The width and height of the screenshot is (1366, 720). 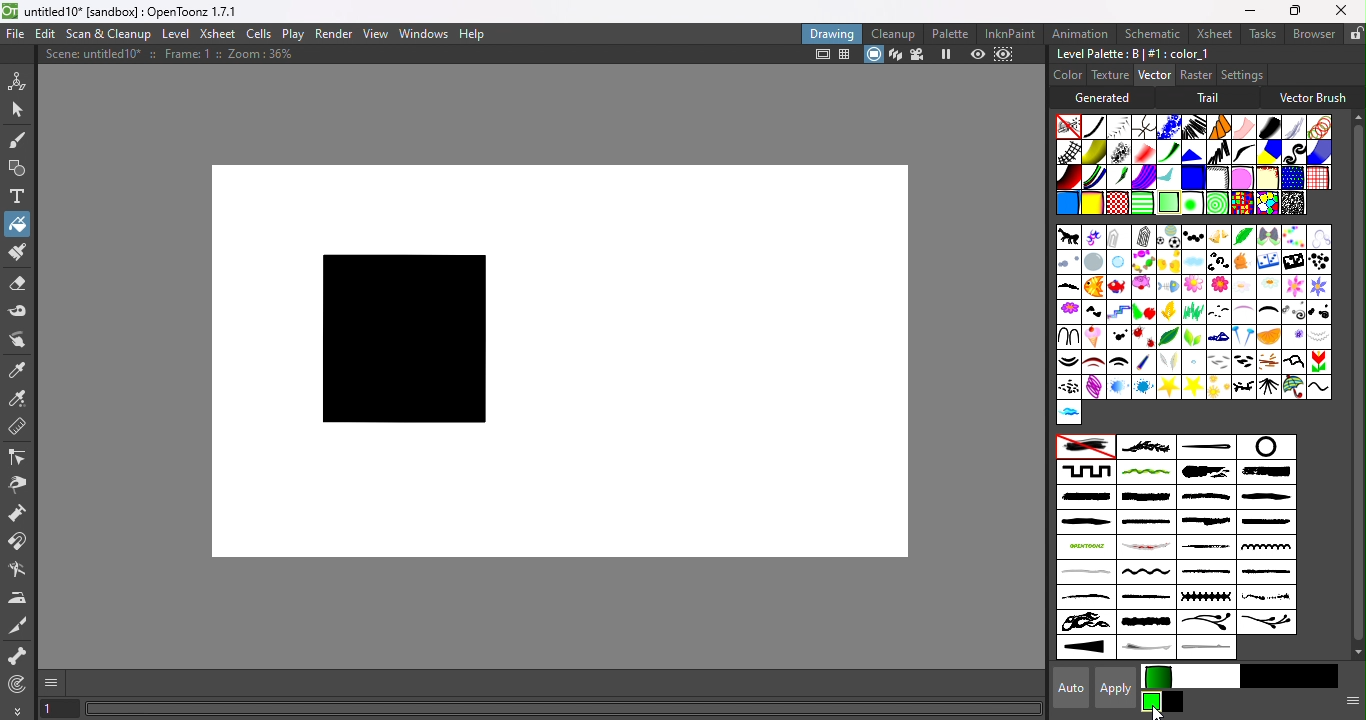 What do you see at coordinates (1208, 574) in the screenshot?
I see `small_brush` at bounding box center [1208, 574].